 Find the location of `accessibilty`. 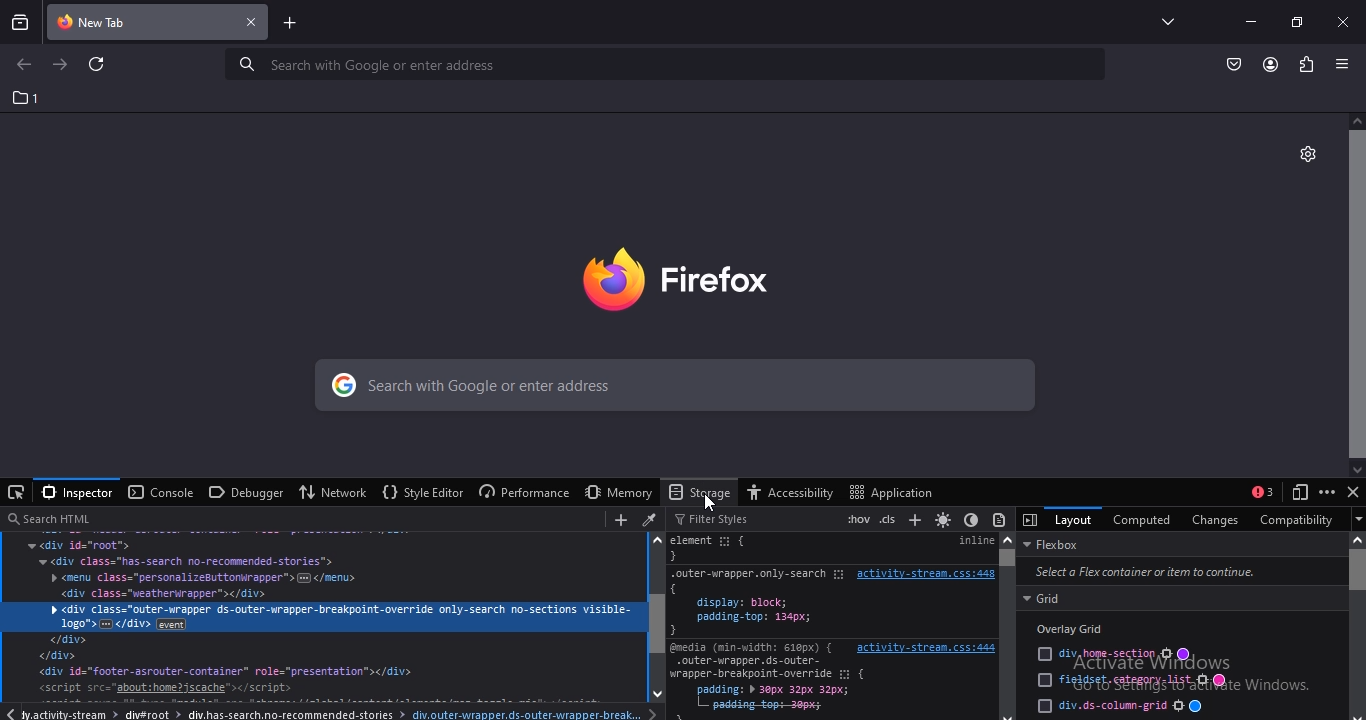

accessibilty is located at coordinates (795, 493).